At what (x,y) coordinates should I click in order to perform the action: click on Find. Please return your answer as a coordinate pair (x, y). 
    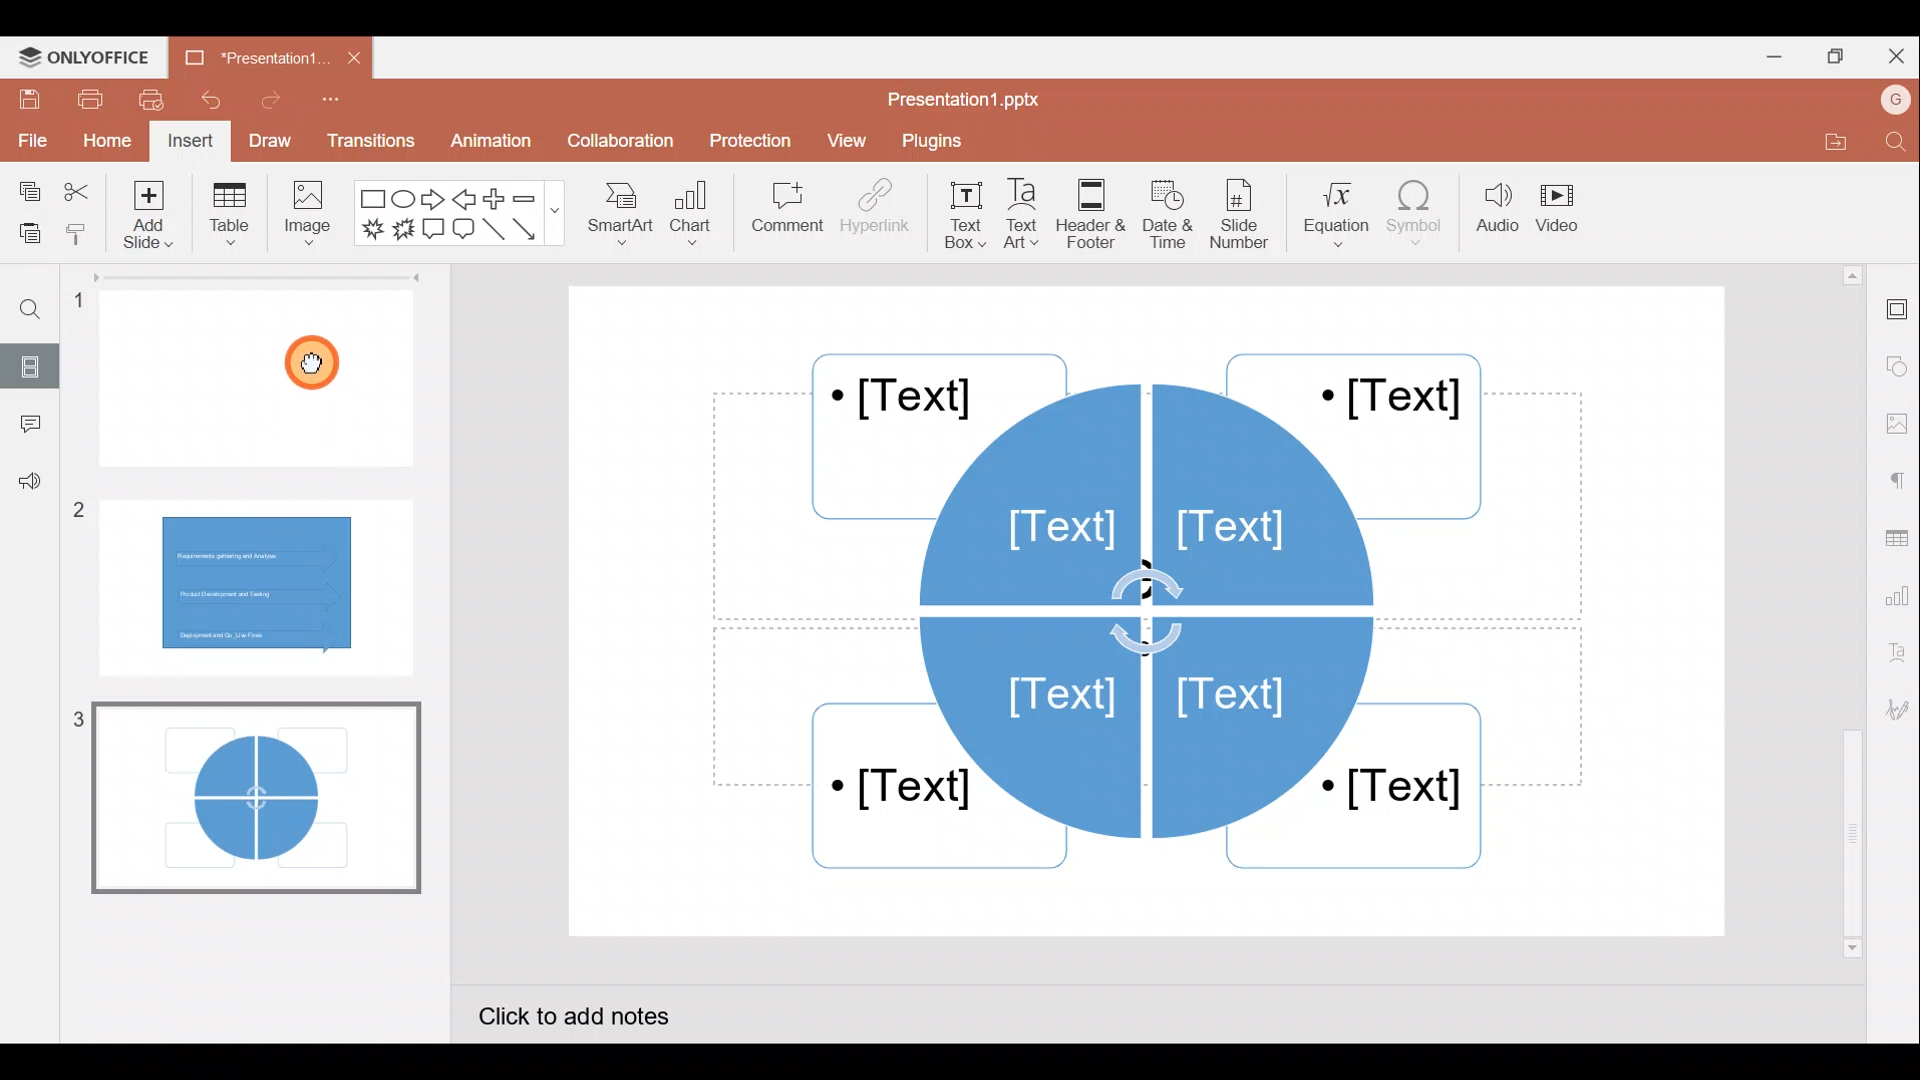
    Looking at the image, I should click on (1892, 143).